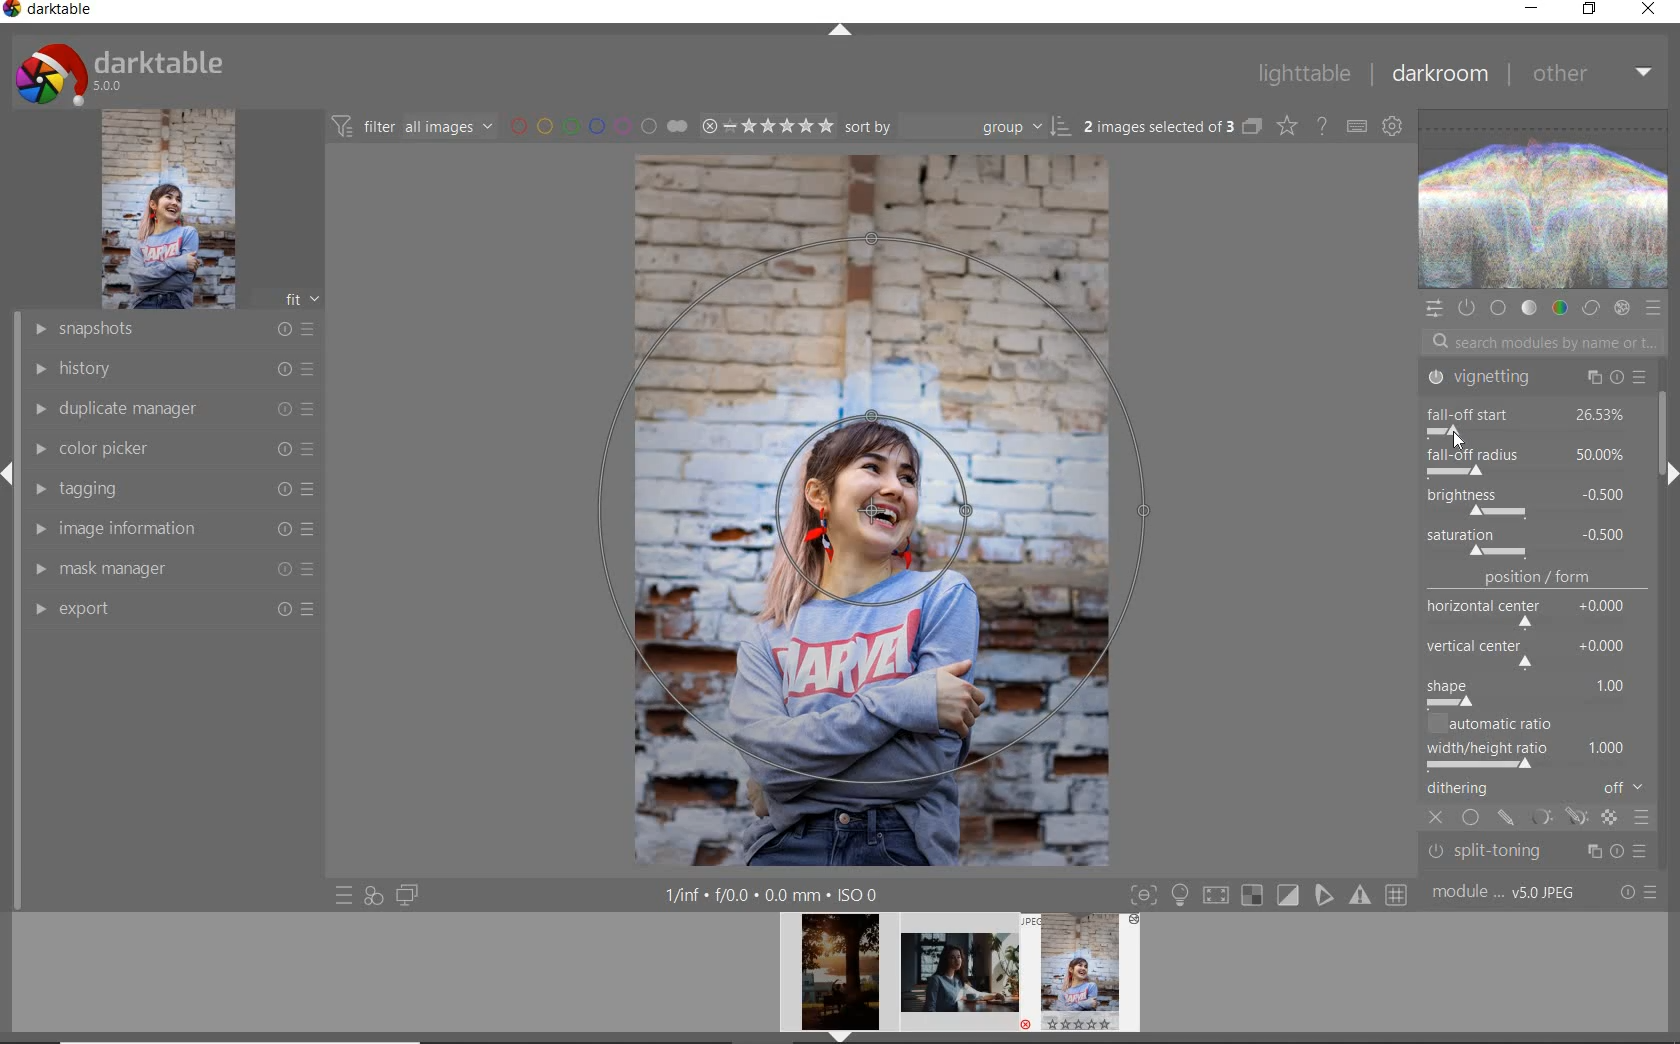  What do you see at coordinates (1621, 308) in the screenshot?
I see `effect` at bounding box center [1621, 308].